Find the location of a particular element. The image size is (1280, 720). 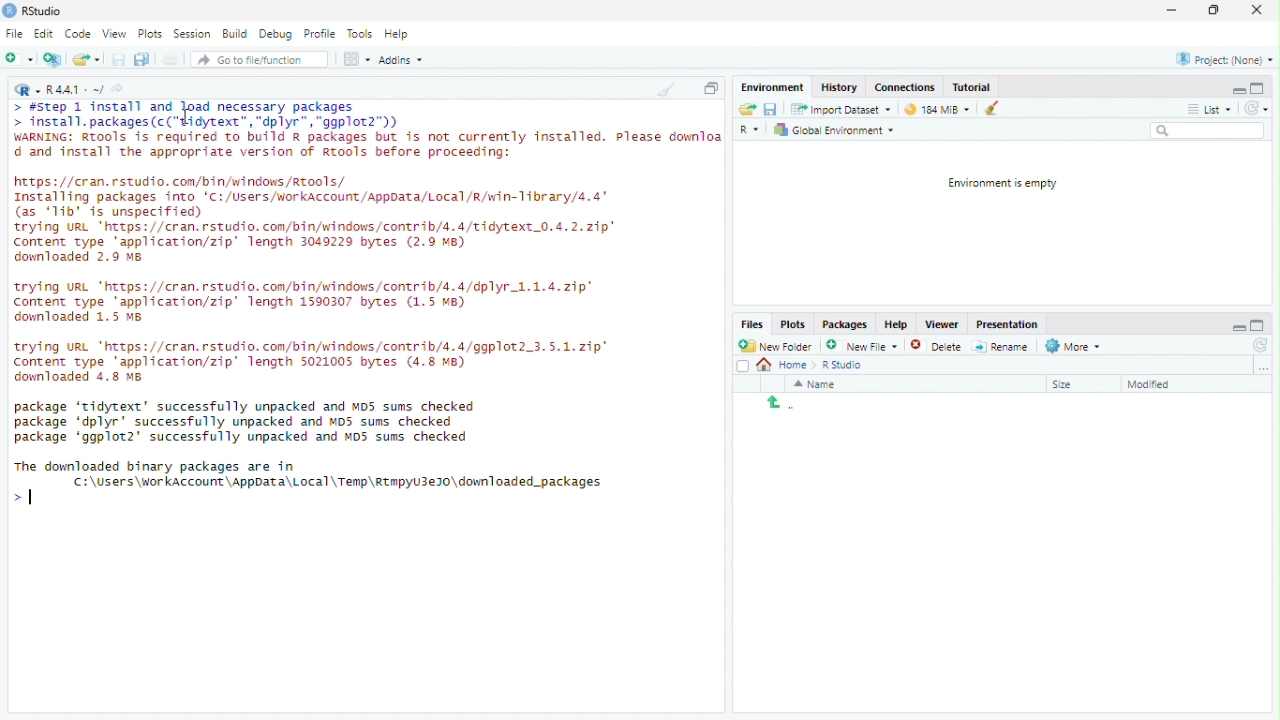

Restore Down is located at coordinates (1216, 11).